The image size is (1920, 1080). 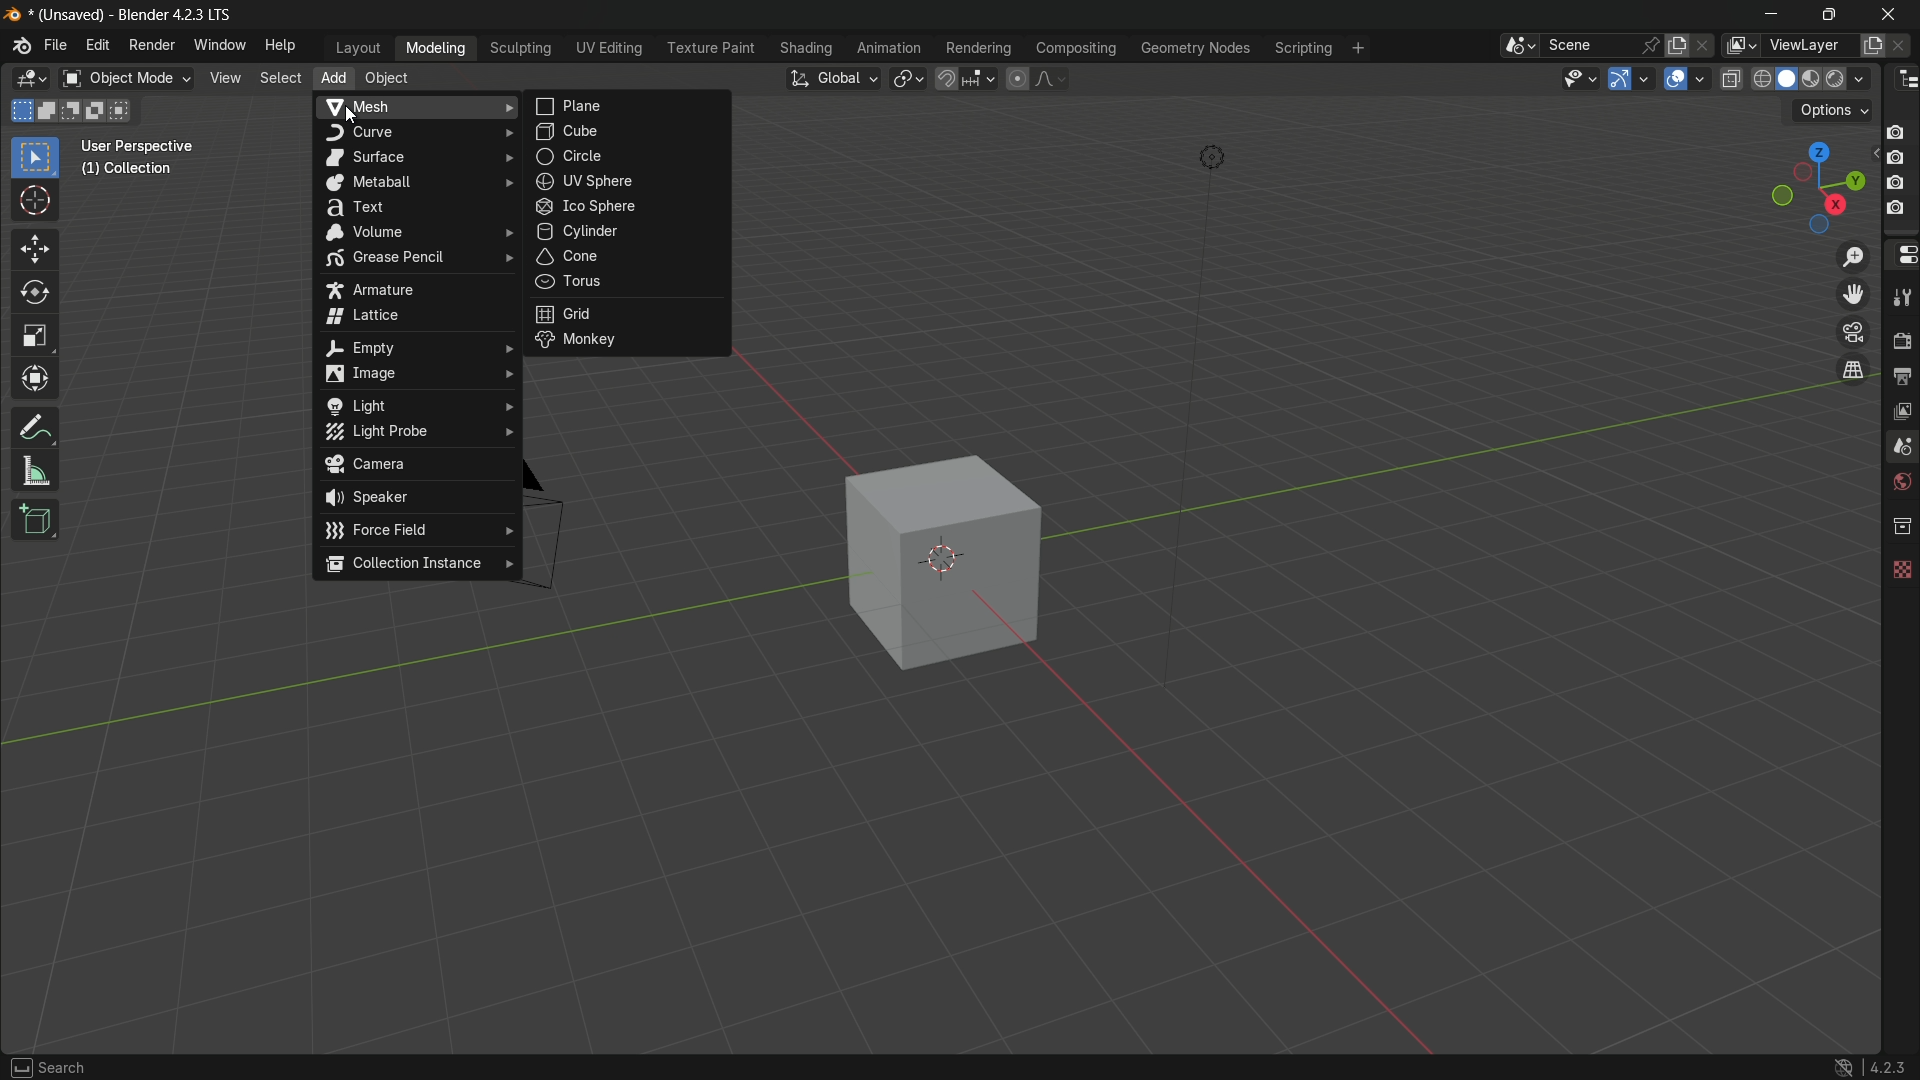 What do you see at coordinates (215, 45) in the screenshot?
I see `window menu` at bounding box center [215, 45].